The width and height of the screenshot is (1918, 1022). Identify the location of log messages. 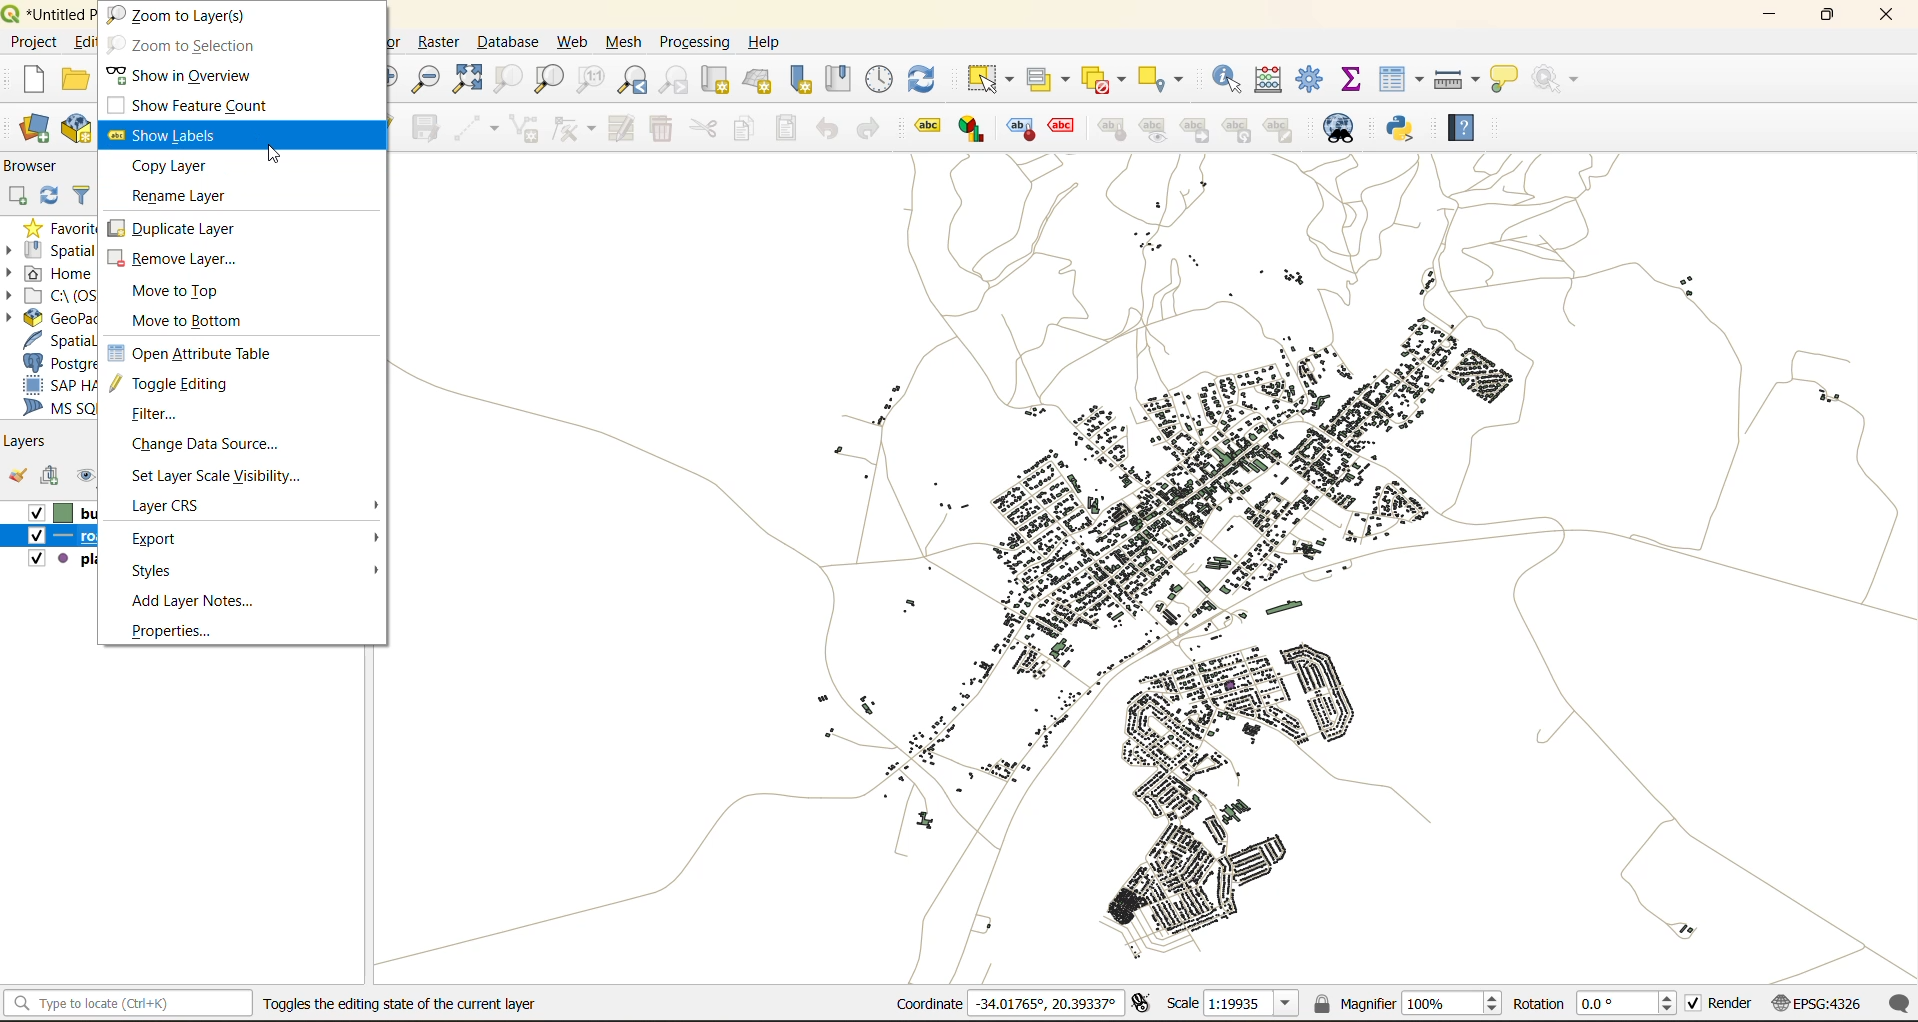
(1896, 1004).